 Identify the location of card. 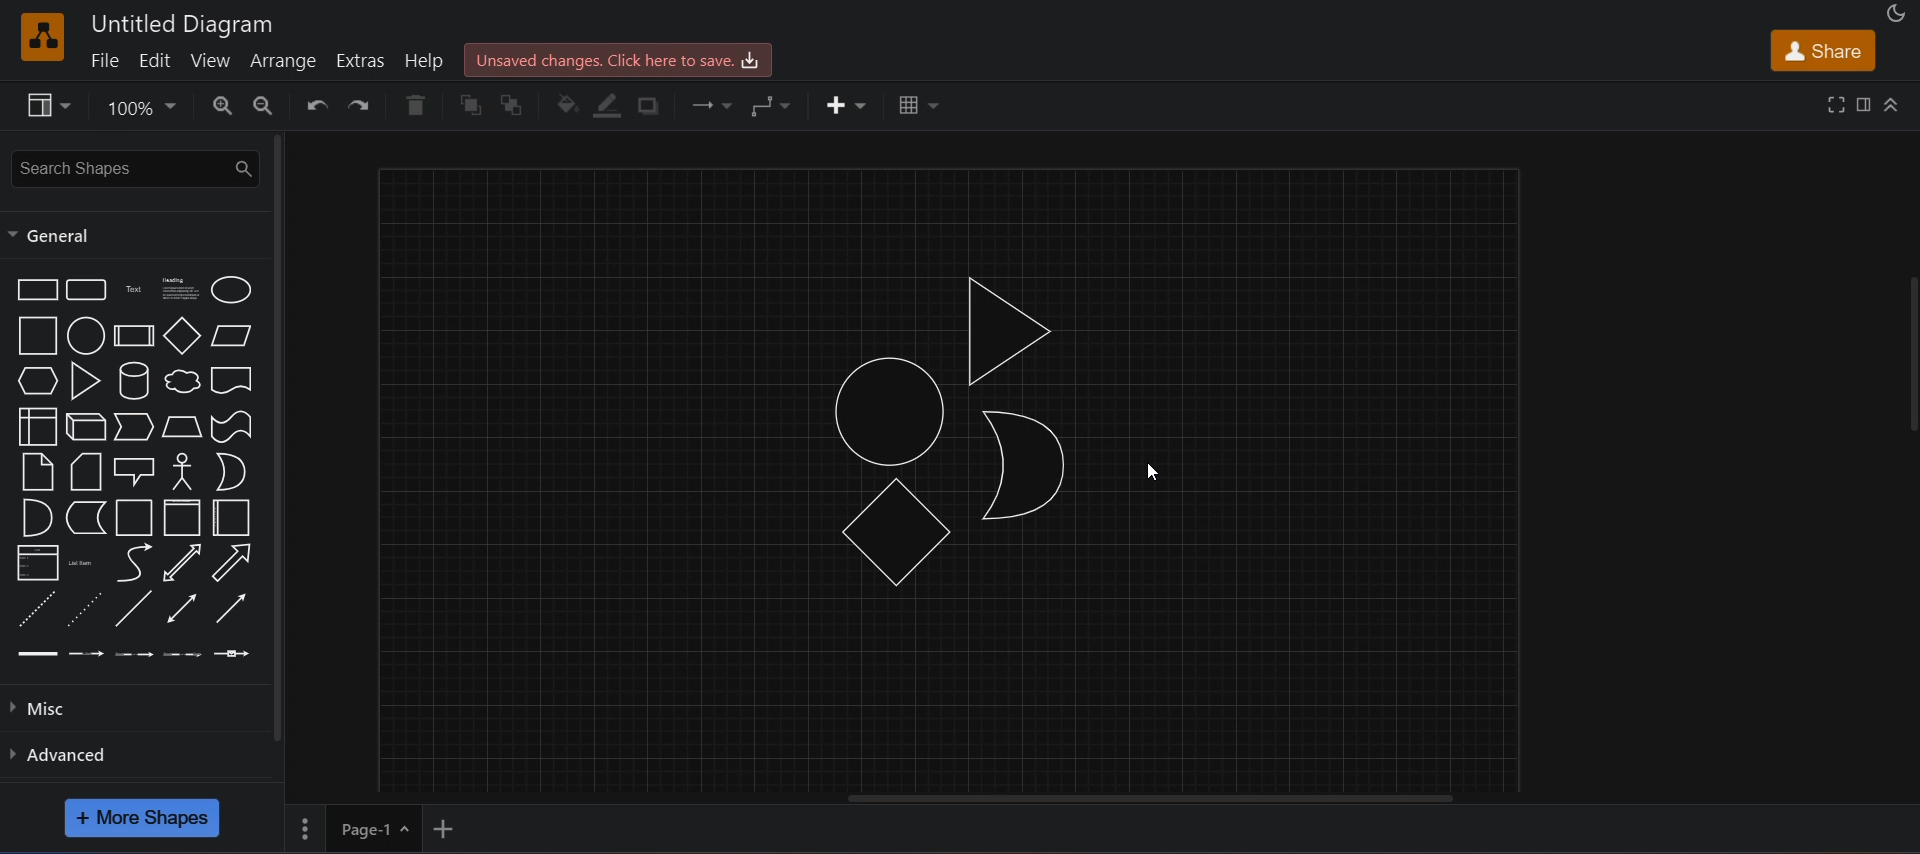
(83, 472).